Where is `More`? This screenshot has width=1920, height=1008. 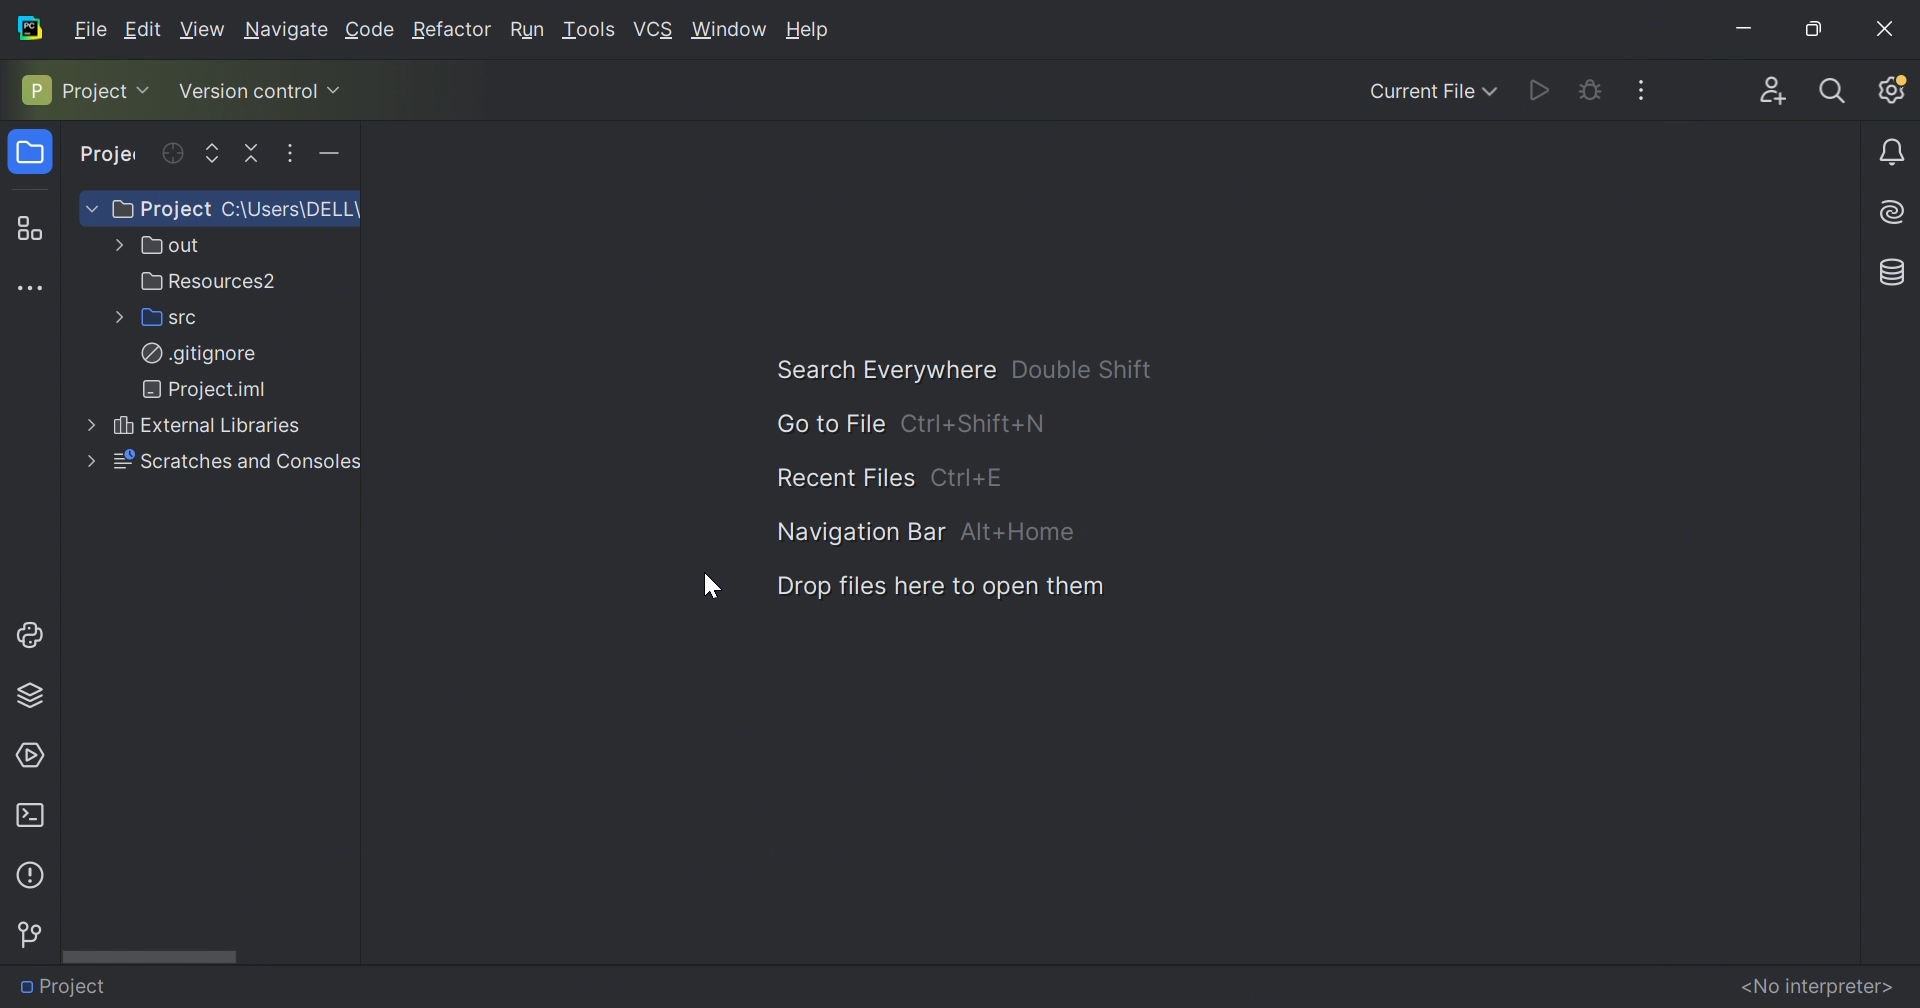 More is located at coordinates (85, 462).